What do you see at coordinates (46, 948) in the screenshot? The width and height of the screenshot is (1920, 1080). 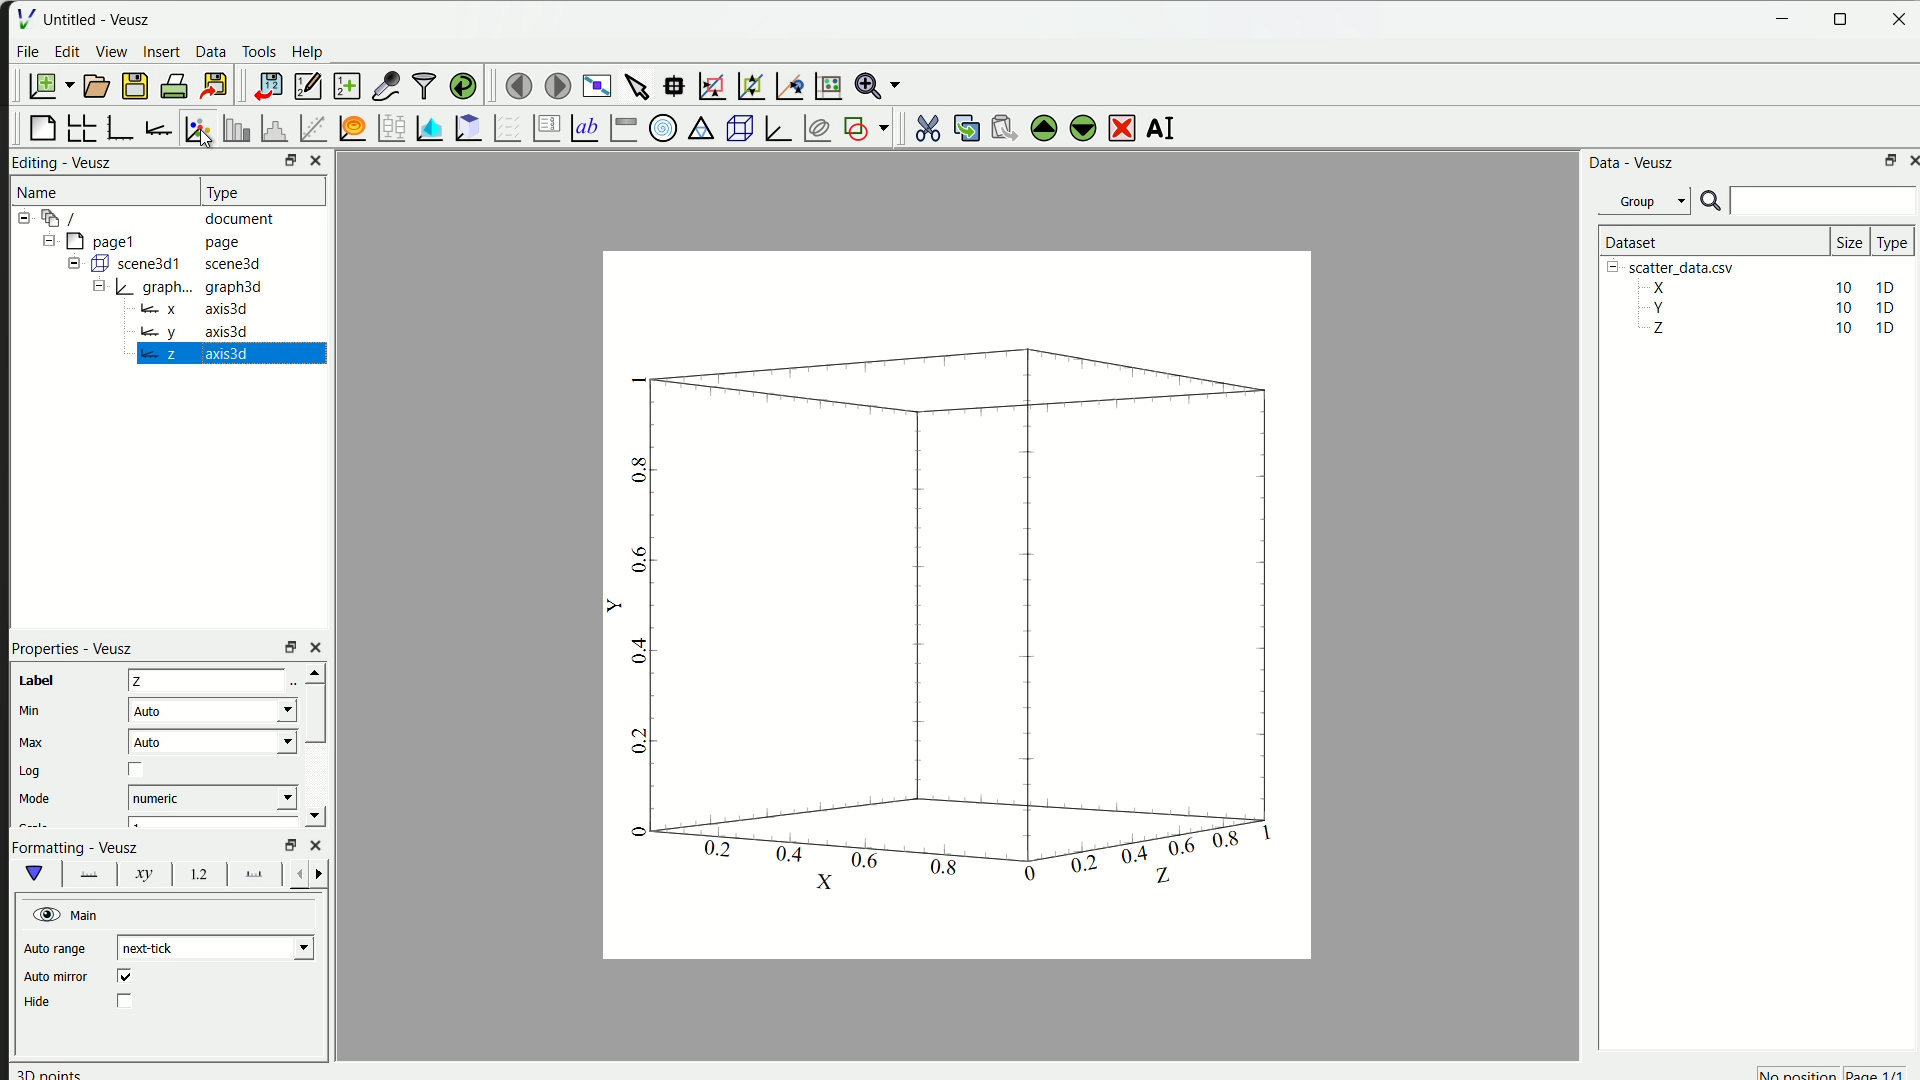 I see `| | Auto range` at bounding box center [46, 948].